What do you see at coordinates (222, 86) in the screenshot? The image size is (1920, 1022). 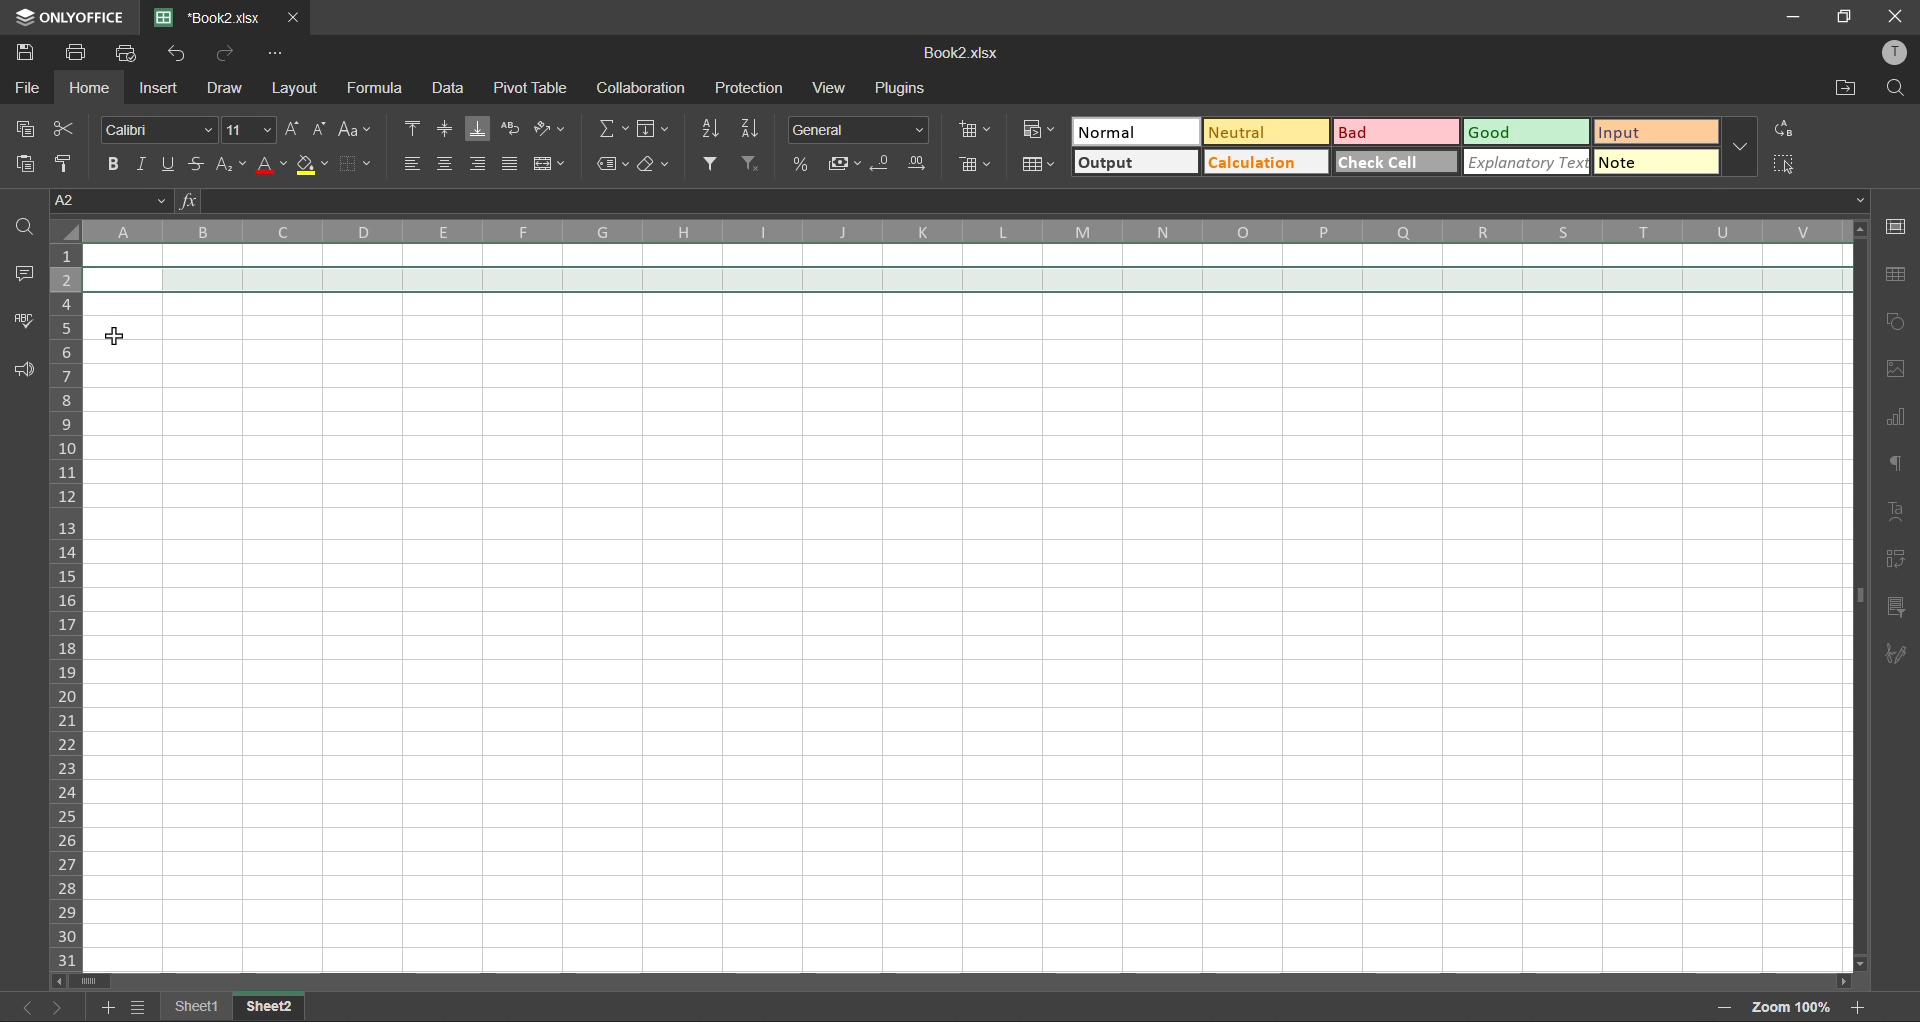 I see `draw` at bounding box center [222, 86].